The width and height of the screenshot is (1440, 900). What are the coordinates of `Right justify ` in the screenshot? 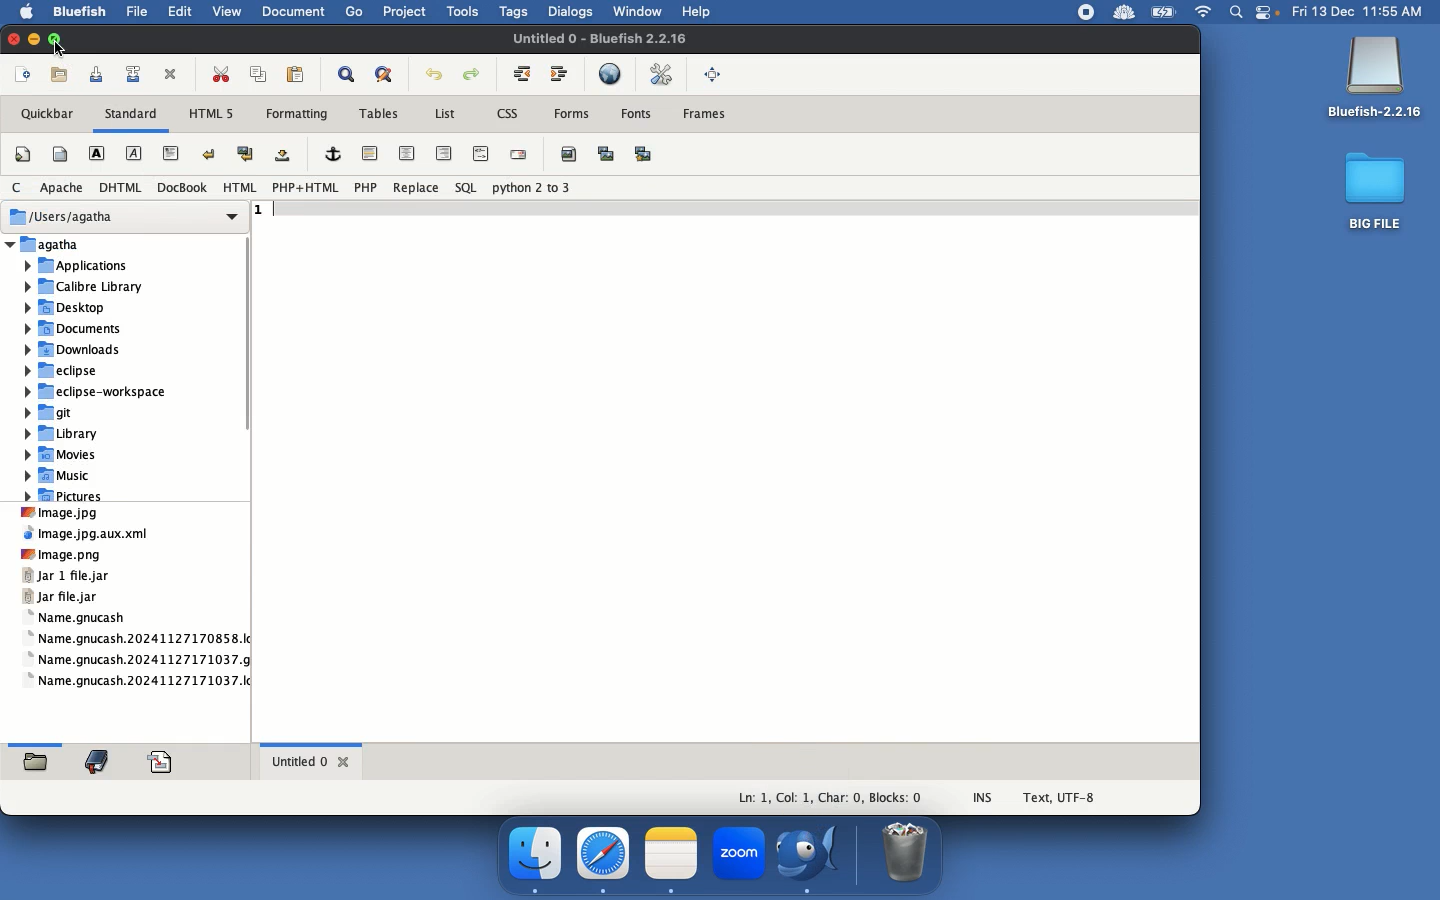 It's located at (446, 154).